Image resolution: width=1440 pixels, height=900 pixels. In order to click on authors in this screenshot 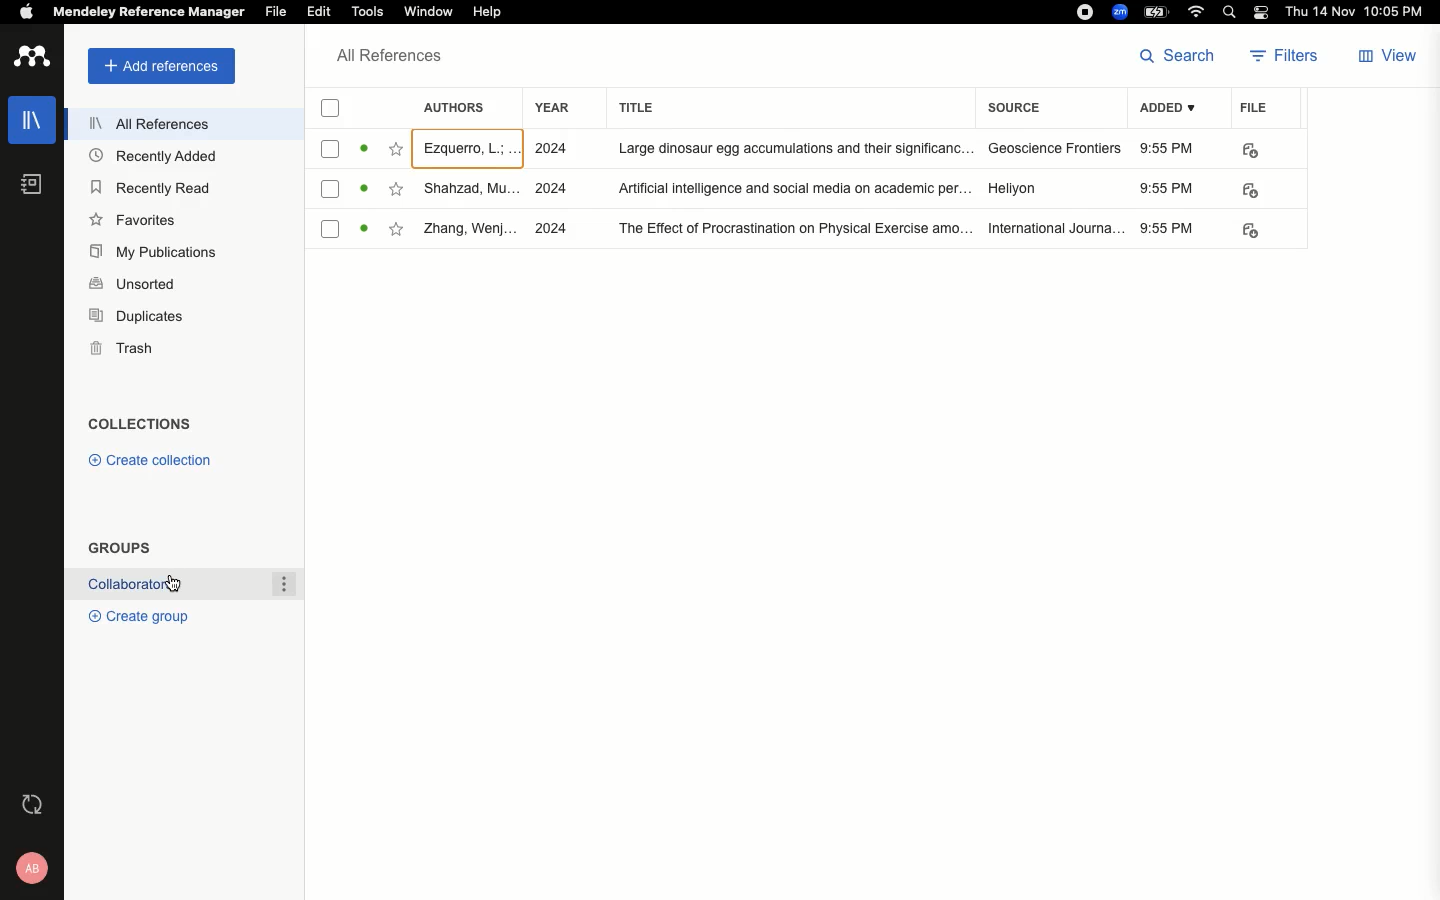, I will do `click(470, 231)`.